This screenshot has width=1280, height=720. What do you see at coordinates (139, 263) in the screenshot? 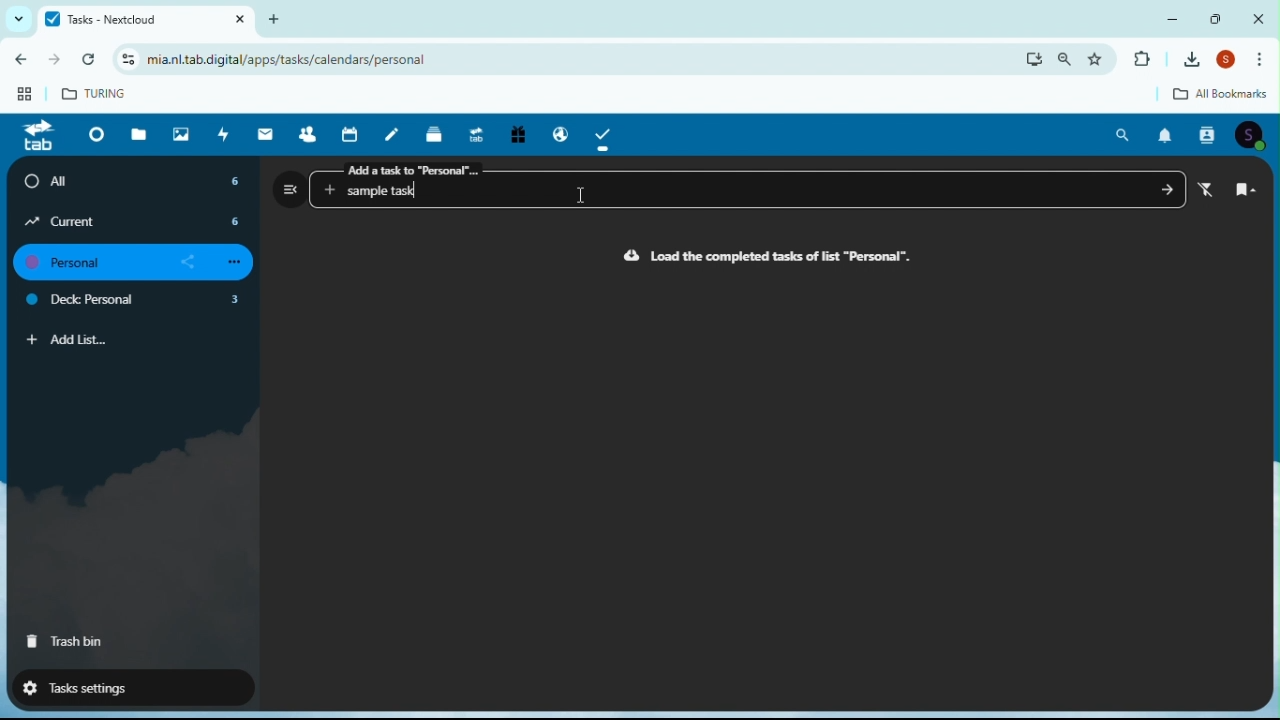
I see `Personal` at bounding box center [139, 263].